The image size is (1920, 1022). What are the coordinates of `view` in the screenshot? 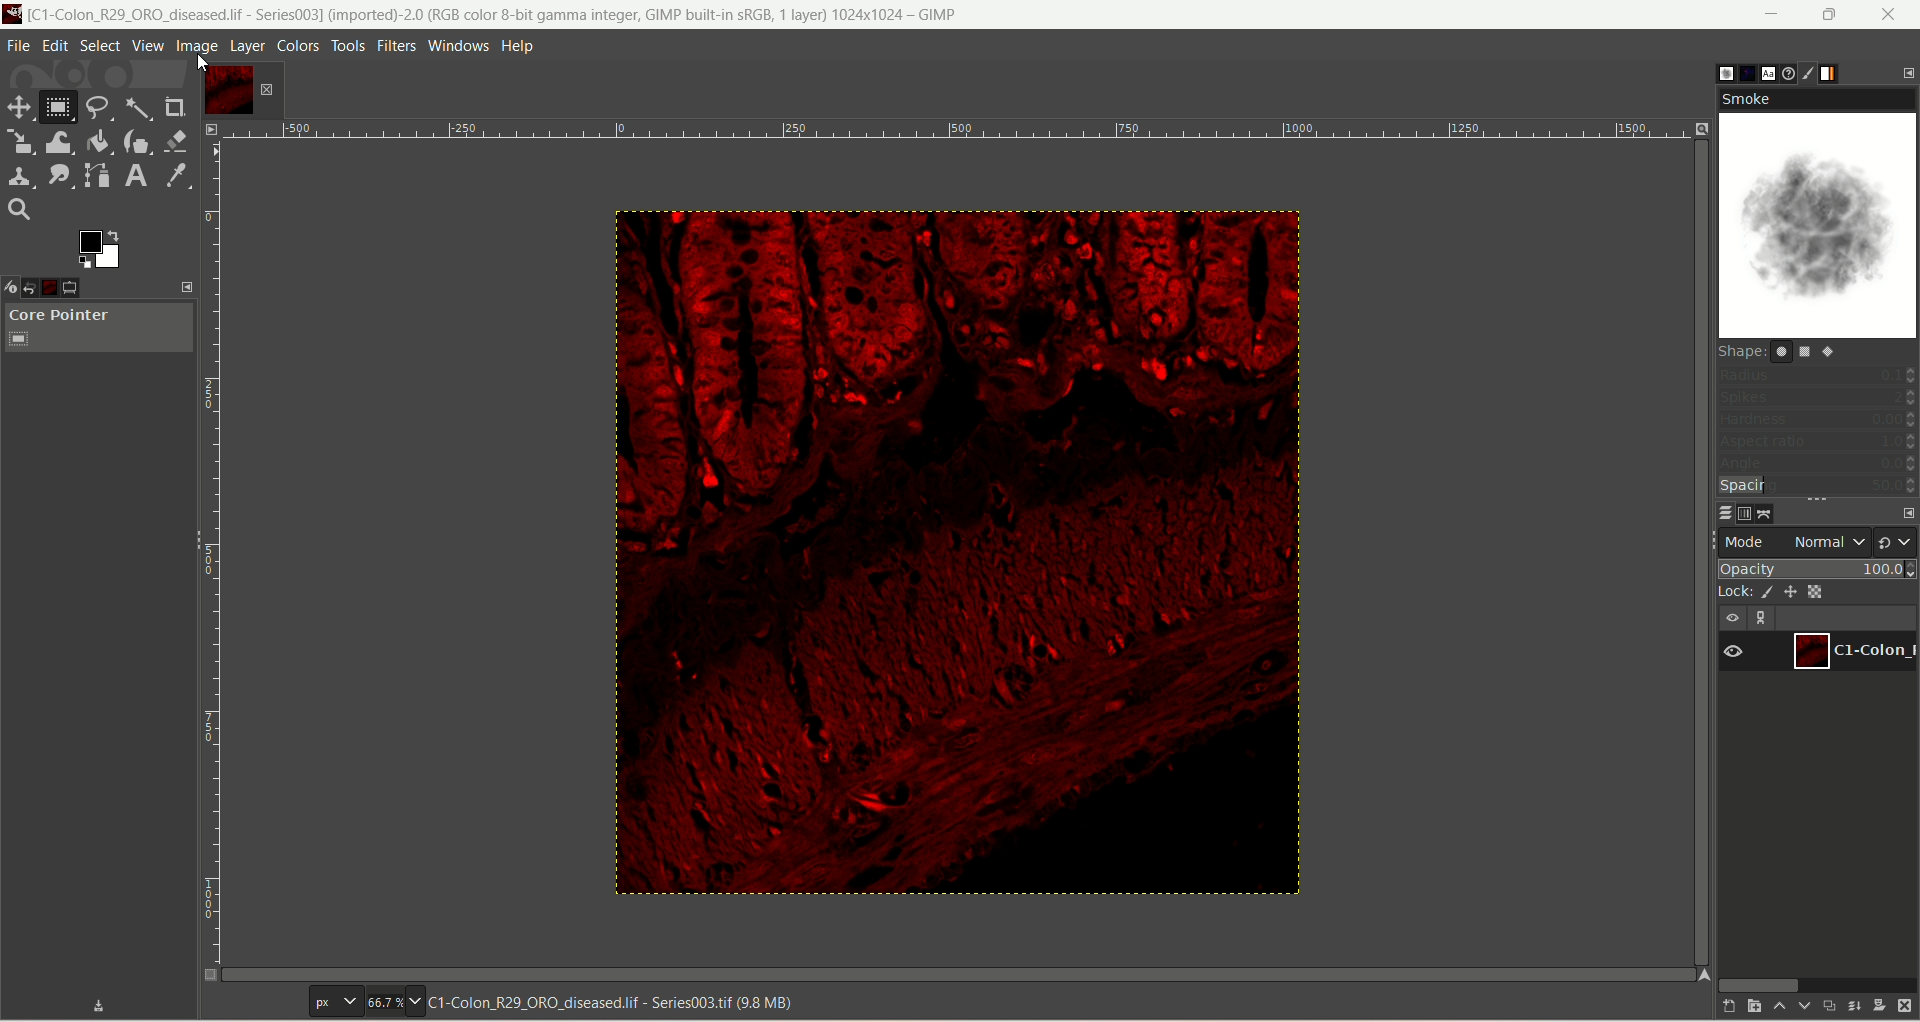 It's located at (148, 45).